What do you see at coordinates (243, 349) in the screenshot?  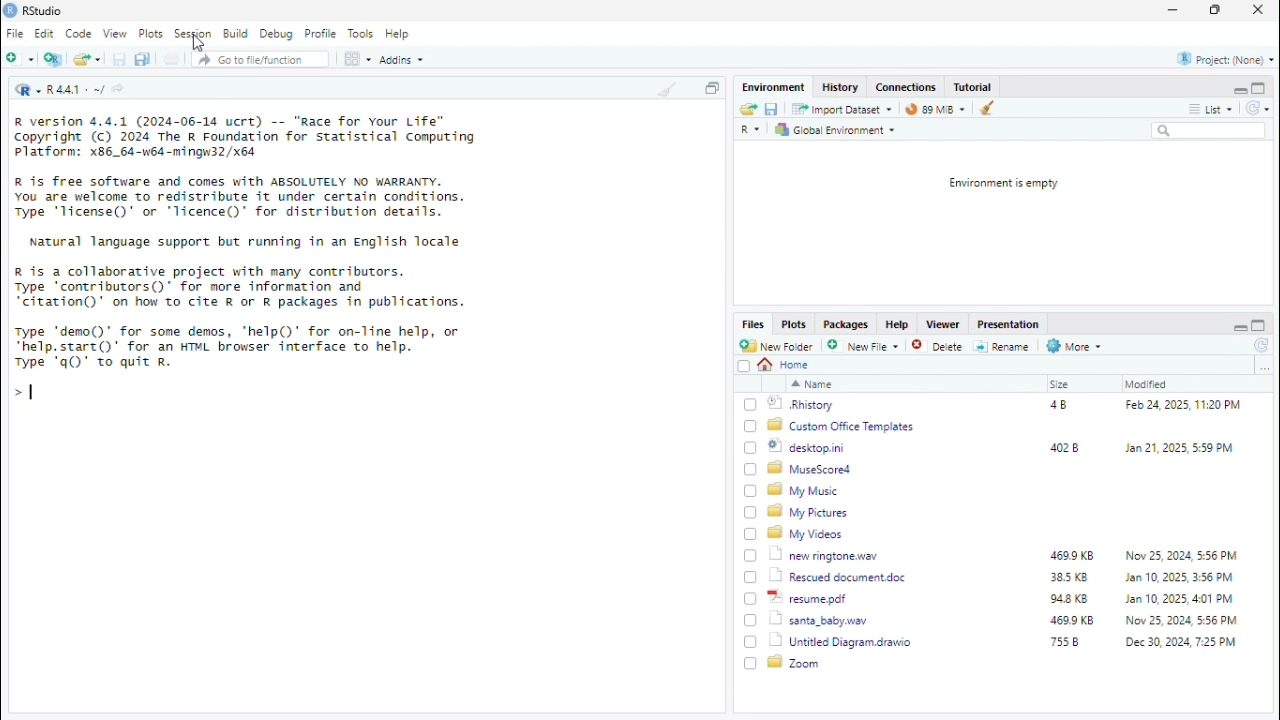 I see `Type "demo()" for some demos, ‘help()’ for on-line help, or
“help.start()* for an HTML browser interface to help.
Type "q()" to quit R.` at bounding box center [243, 349].